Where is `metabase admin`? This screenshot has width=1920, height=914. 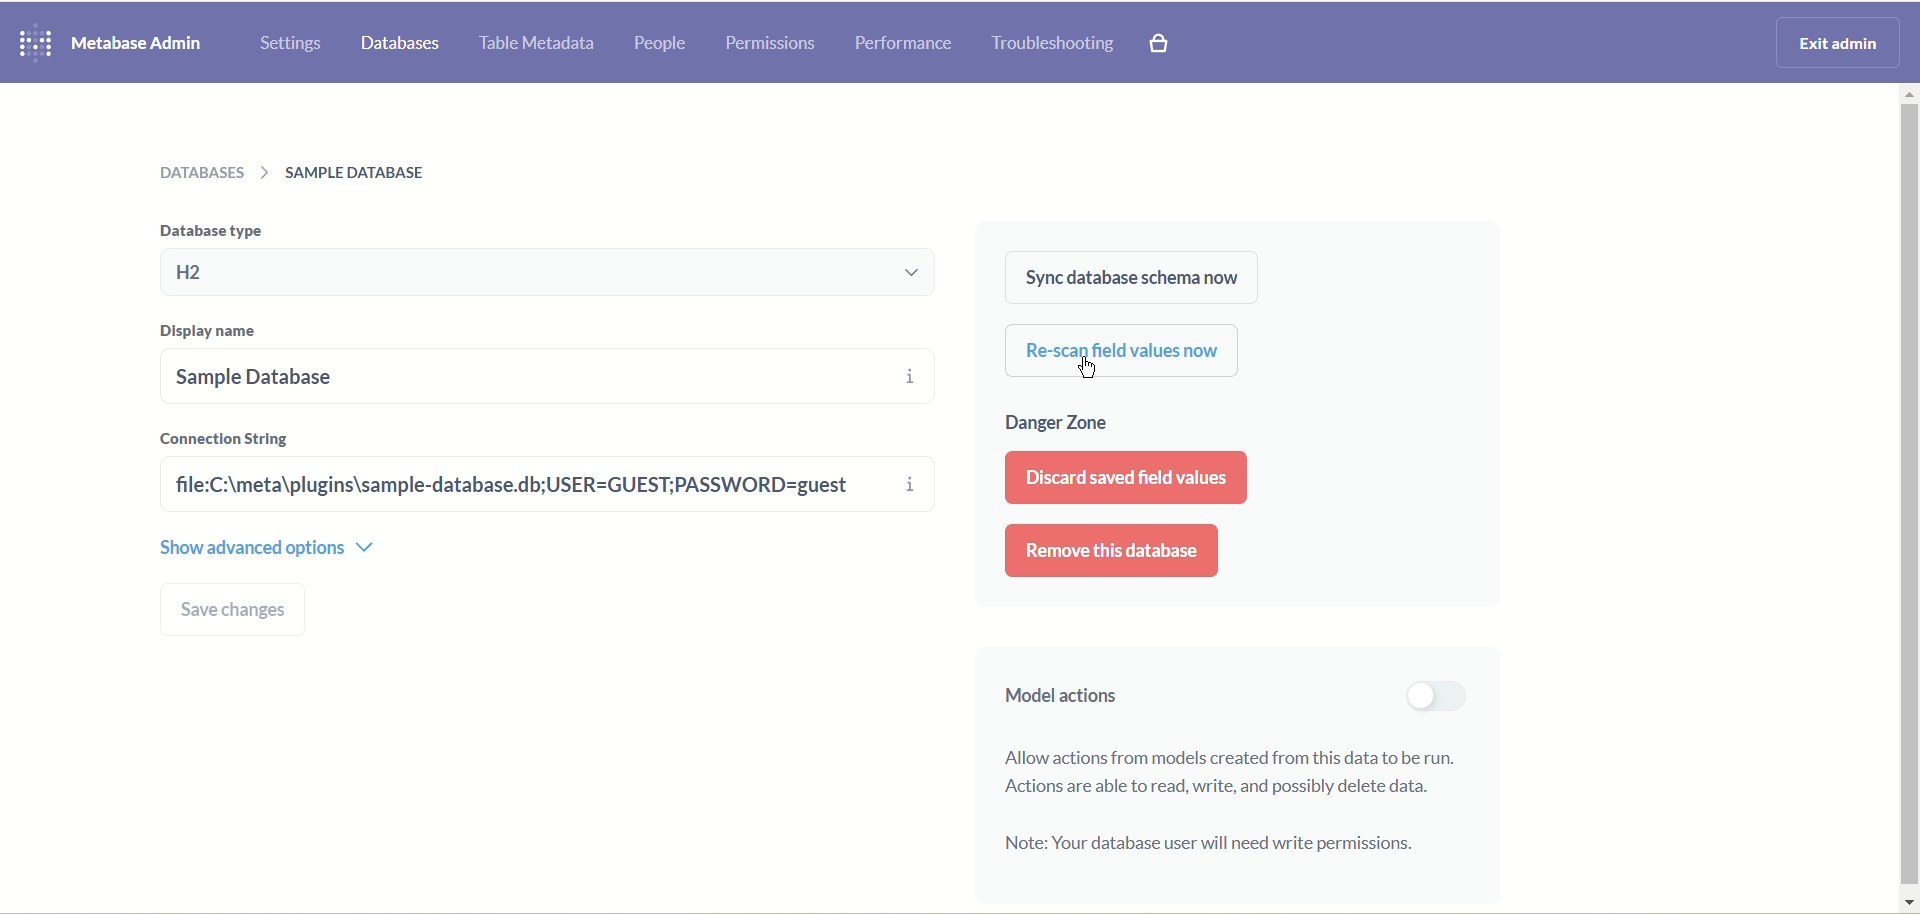
metabase admin is located at coordinates (139, 43).